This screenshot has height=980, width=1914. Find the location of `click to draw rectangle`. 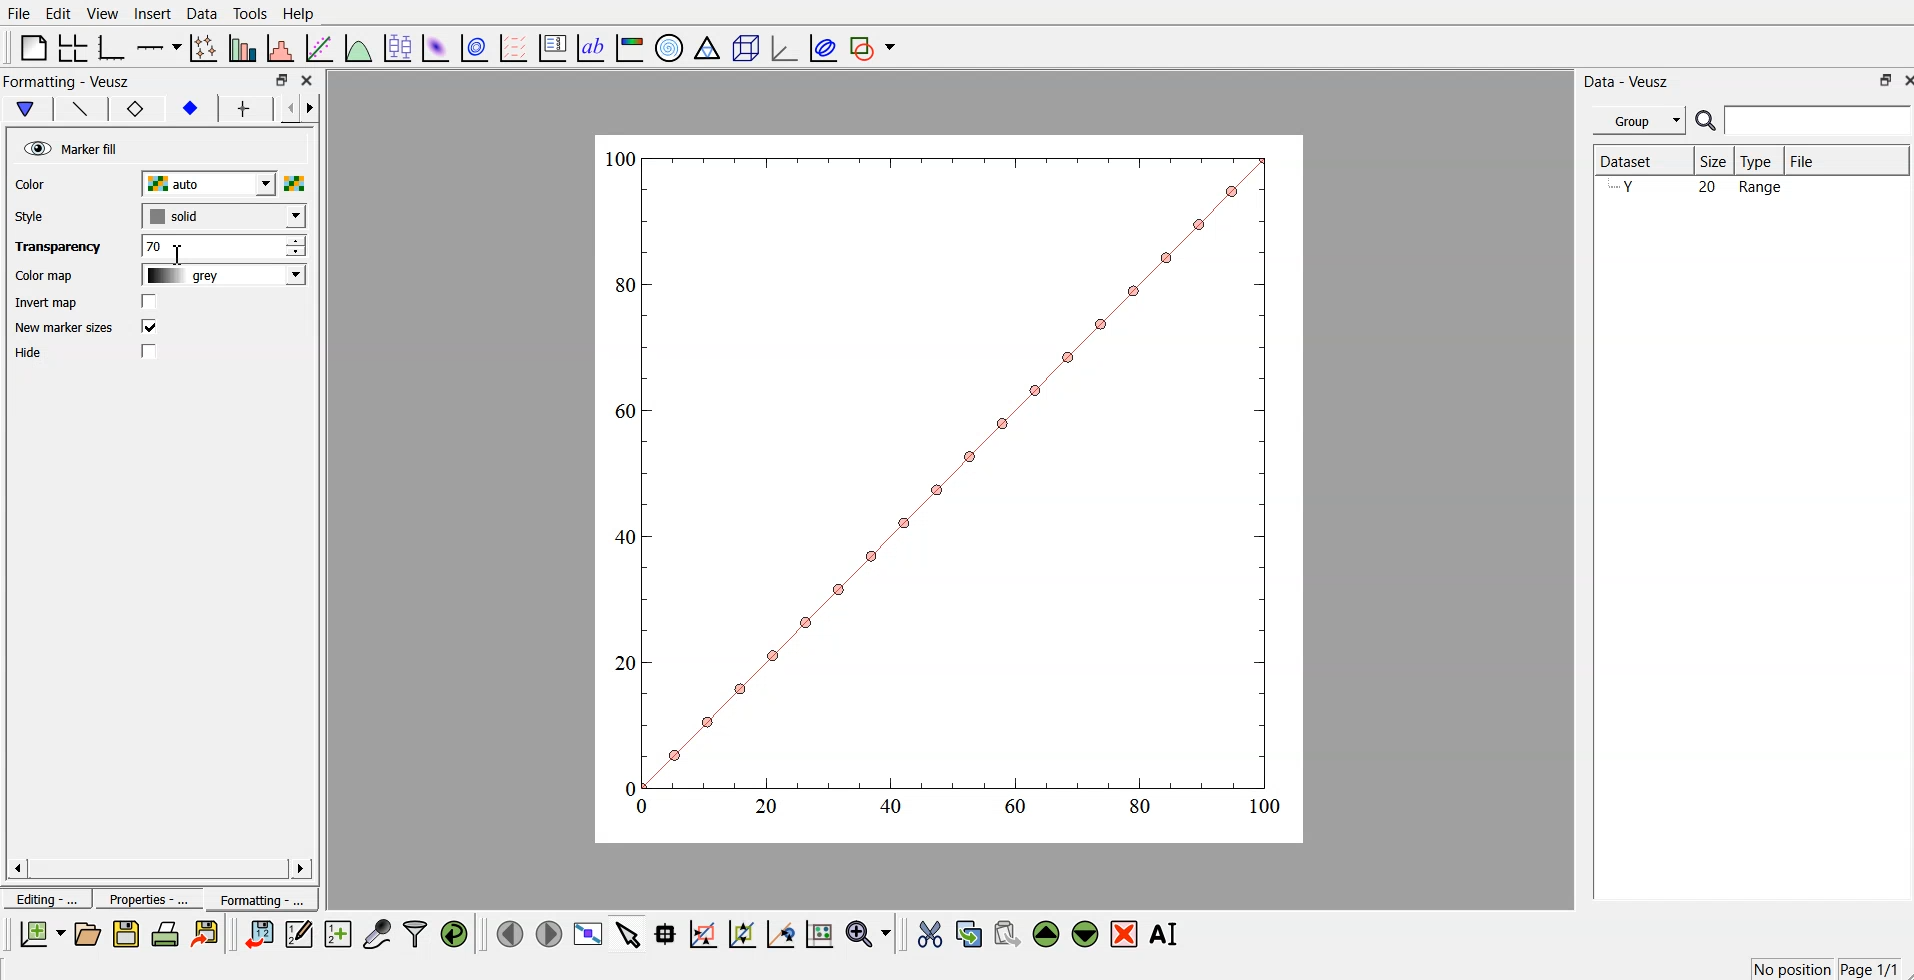

click to draw rectangle is located at coordinates (704, 932).